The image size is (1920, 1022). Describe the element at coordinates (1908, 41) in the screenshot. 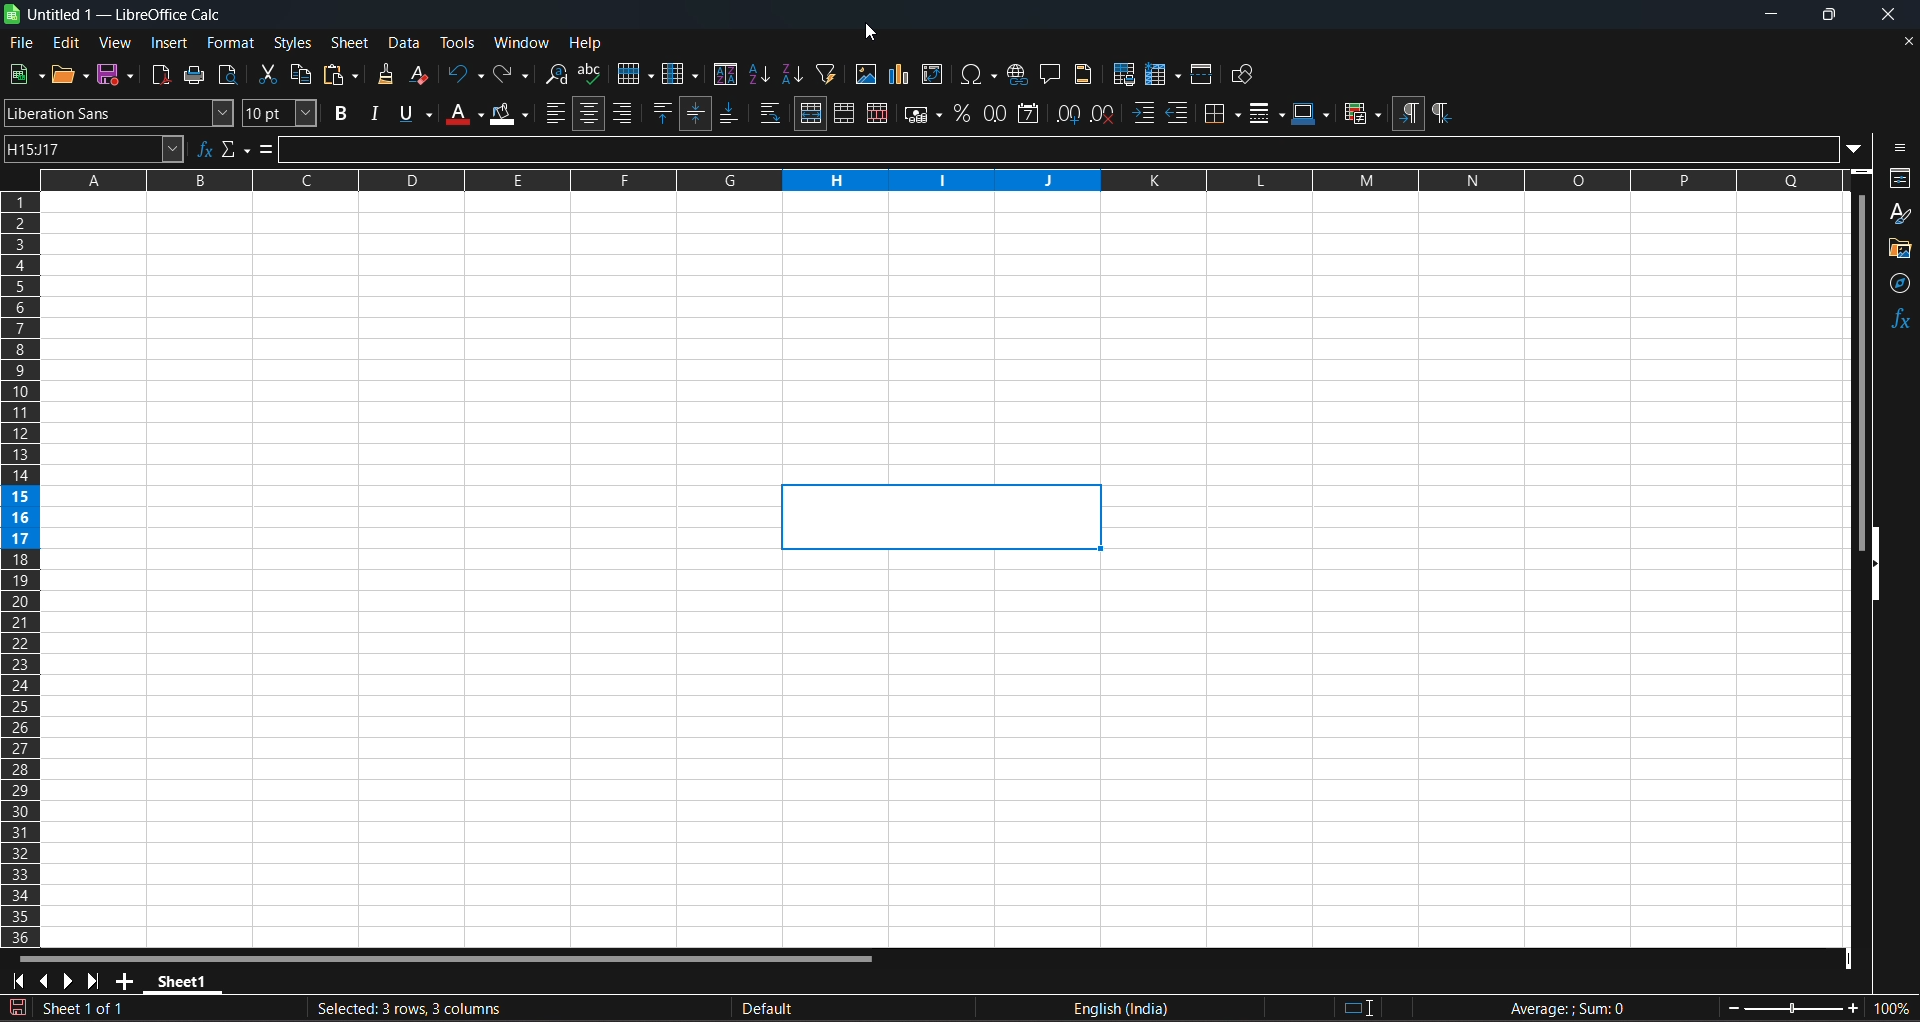

I see `close document` at that location.